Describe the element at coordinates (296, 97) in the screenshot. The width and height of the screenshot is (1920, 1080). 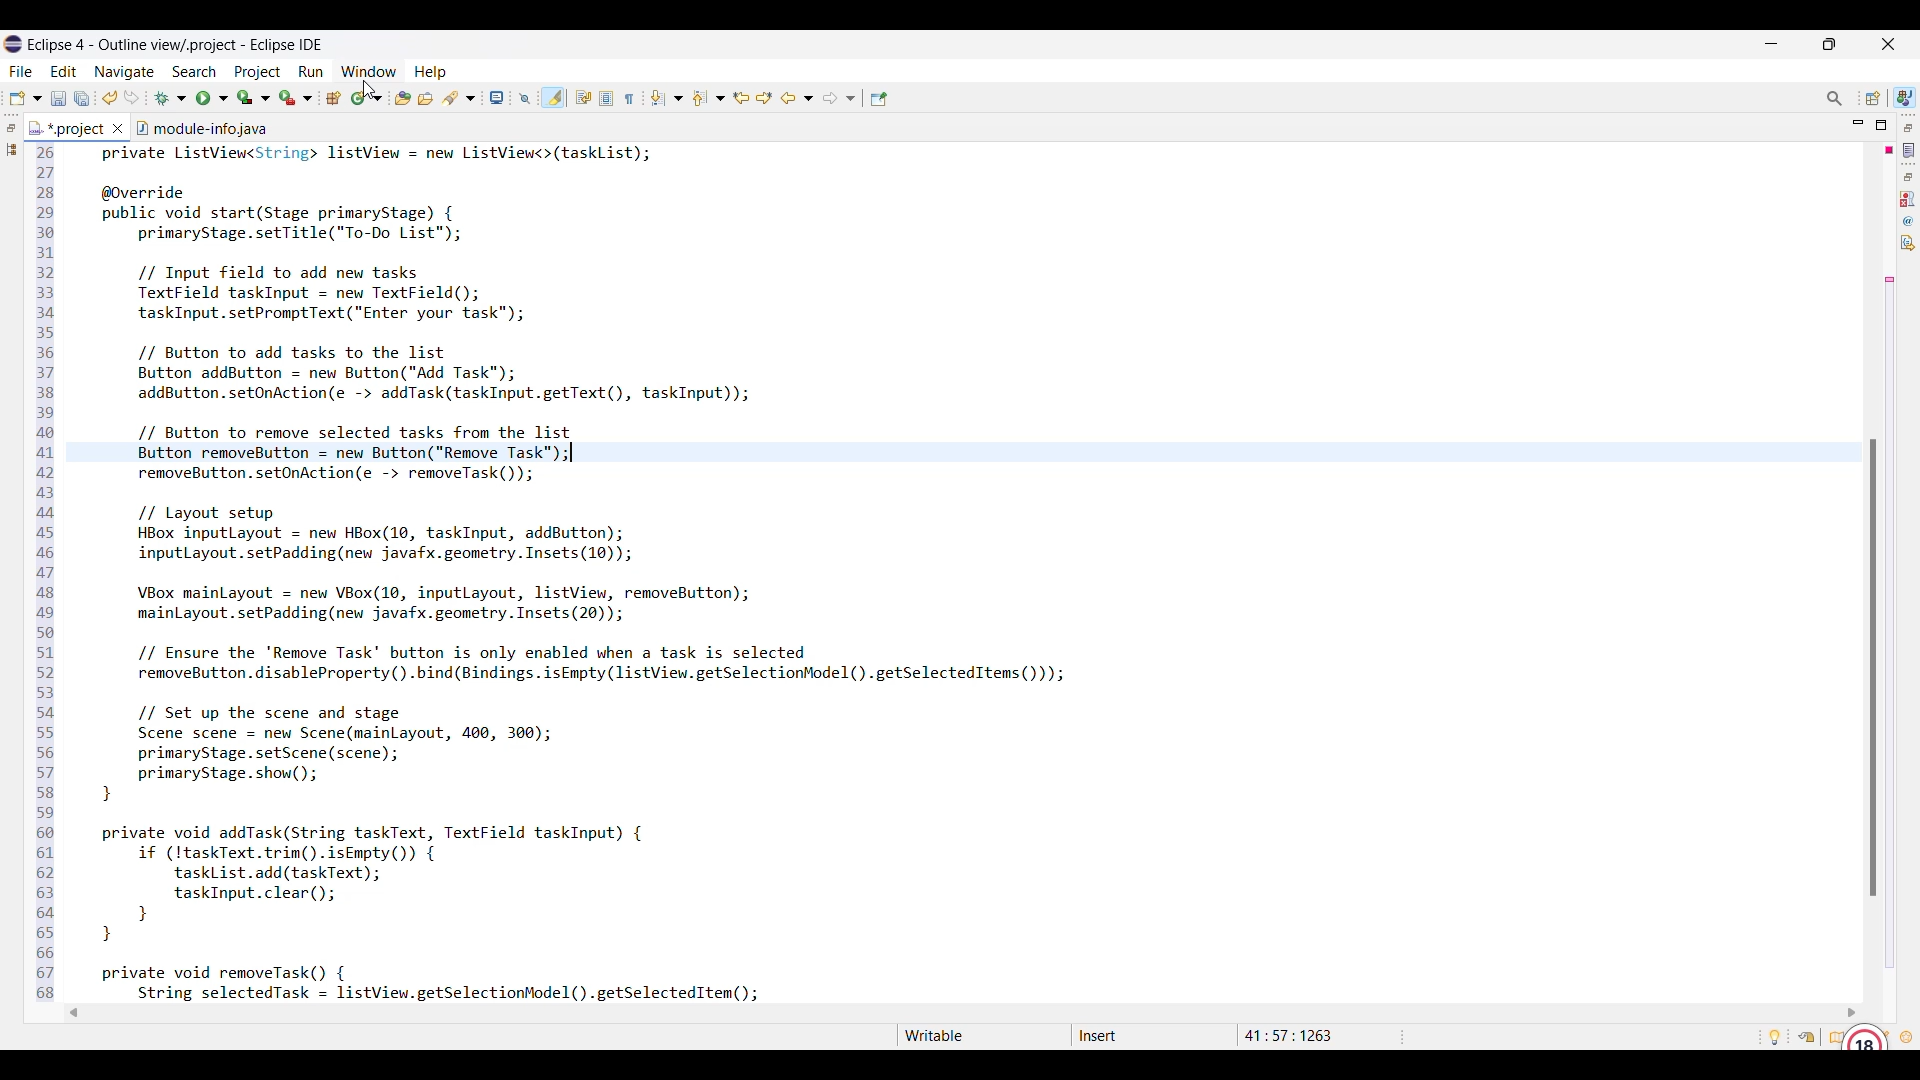
I see `Run last tool options` at that location.